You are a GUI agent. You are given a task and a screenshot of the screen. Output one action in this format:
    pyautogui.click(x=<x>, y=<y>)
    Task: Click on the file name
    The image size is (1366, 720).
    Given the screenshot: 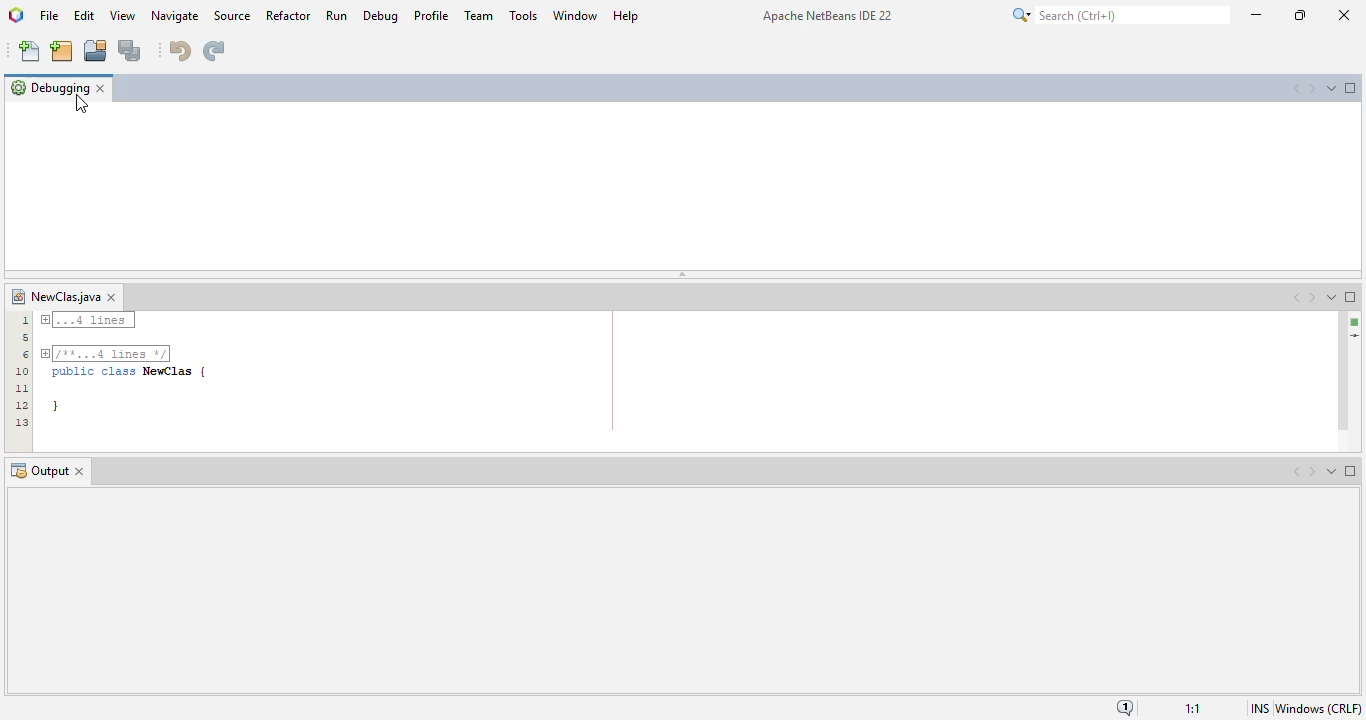 What is the action you would take?
    pyautogui.click(x=55, y=297)
    